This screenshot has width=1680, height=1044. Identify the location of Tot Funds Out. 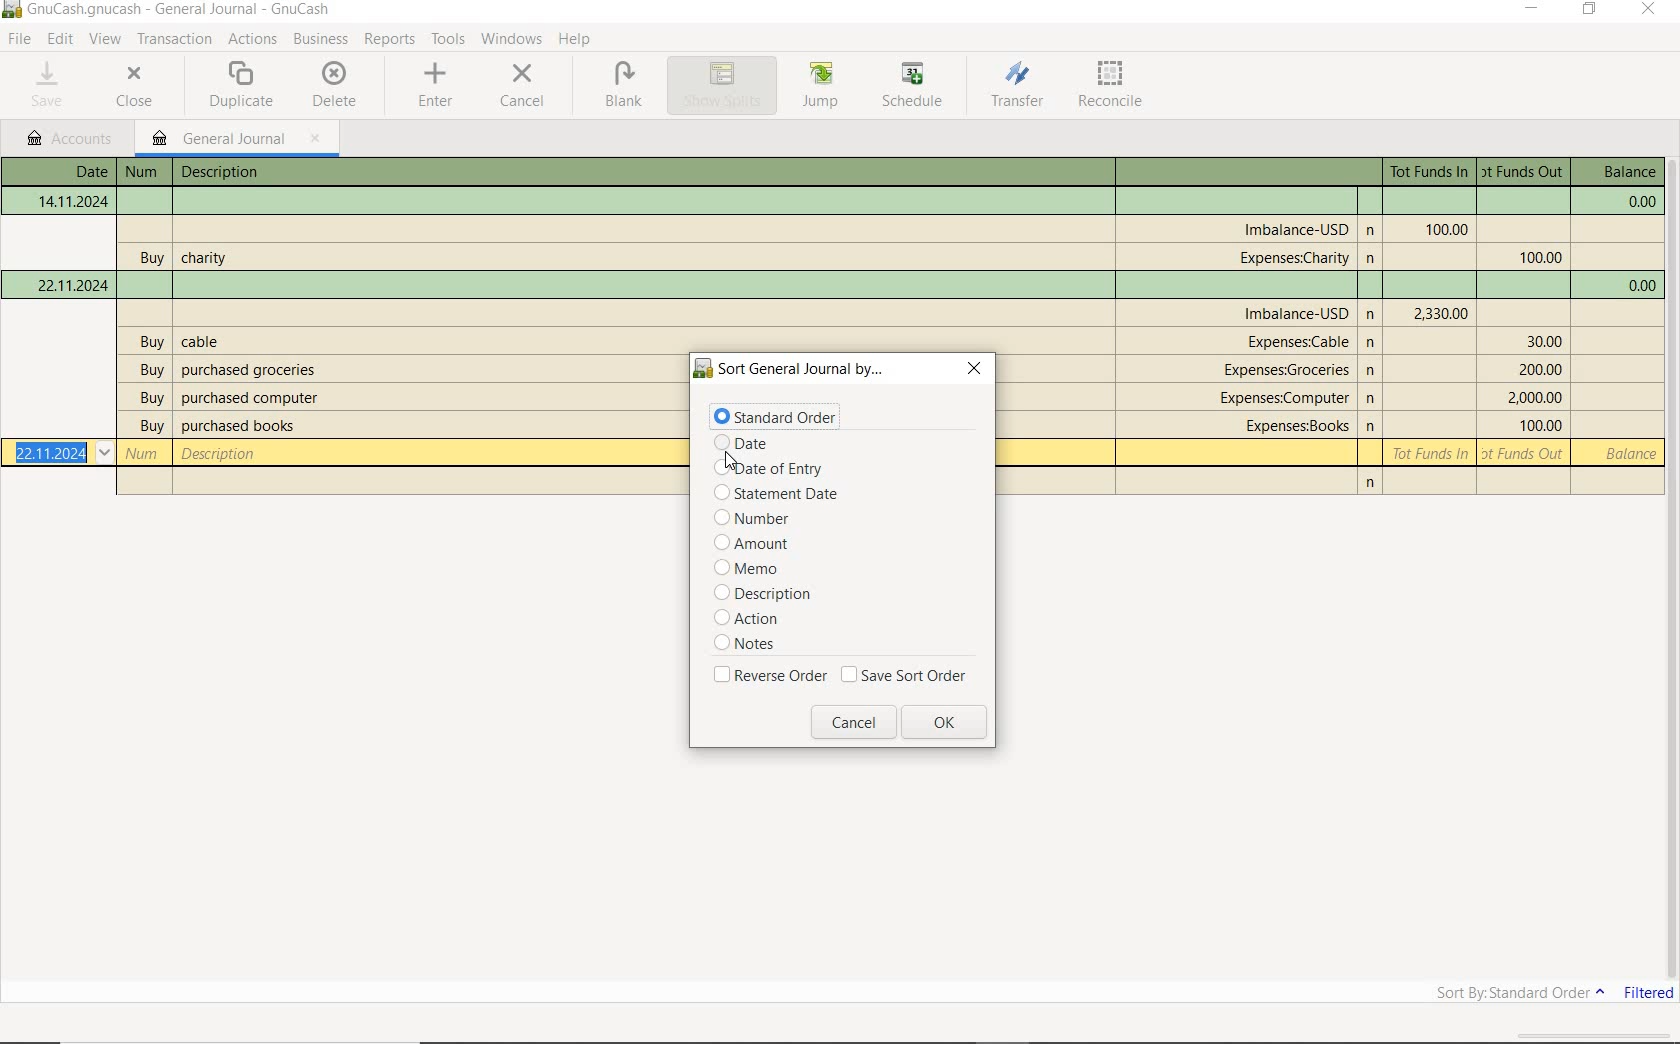
(1543, 342).